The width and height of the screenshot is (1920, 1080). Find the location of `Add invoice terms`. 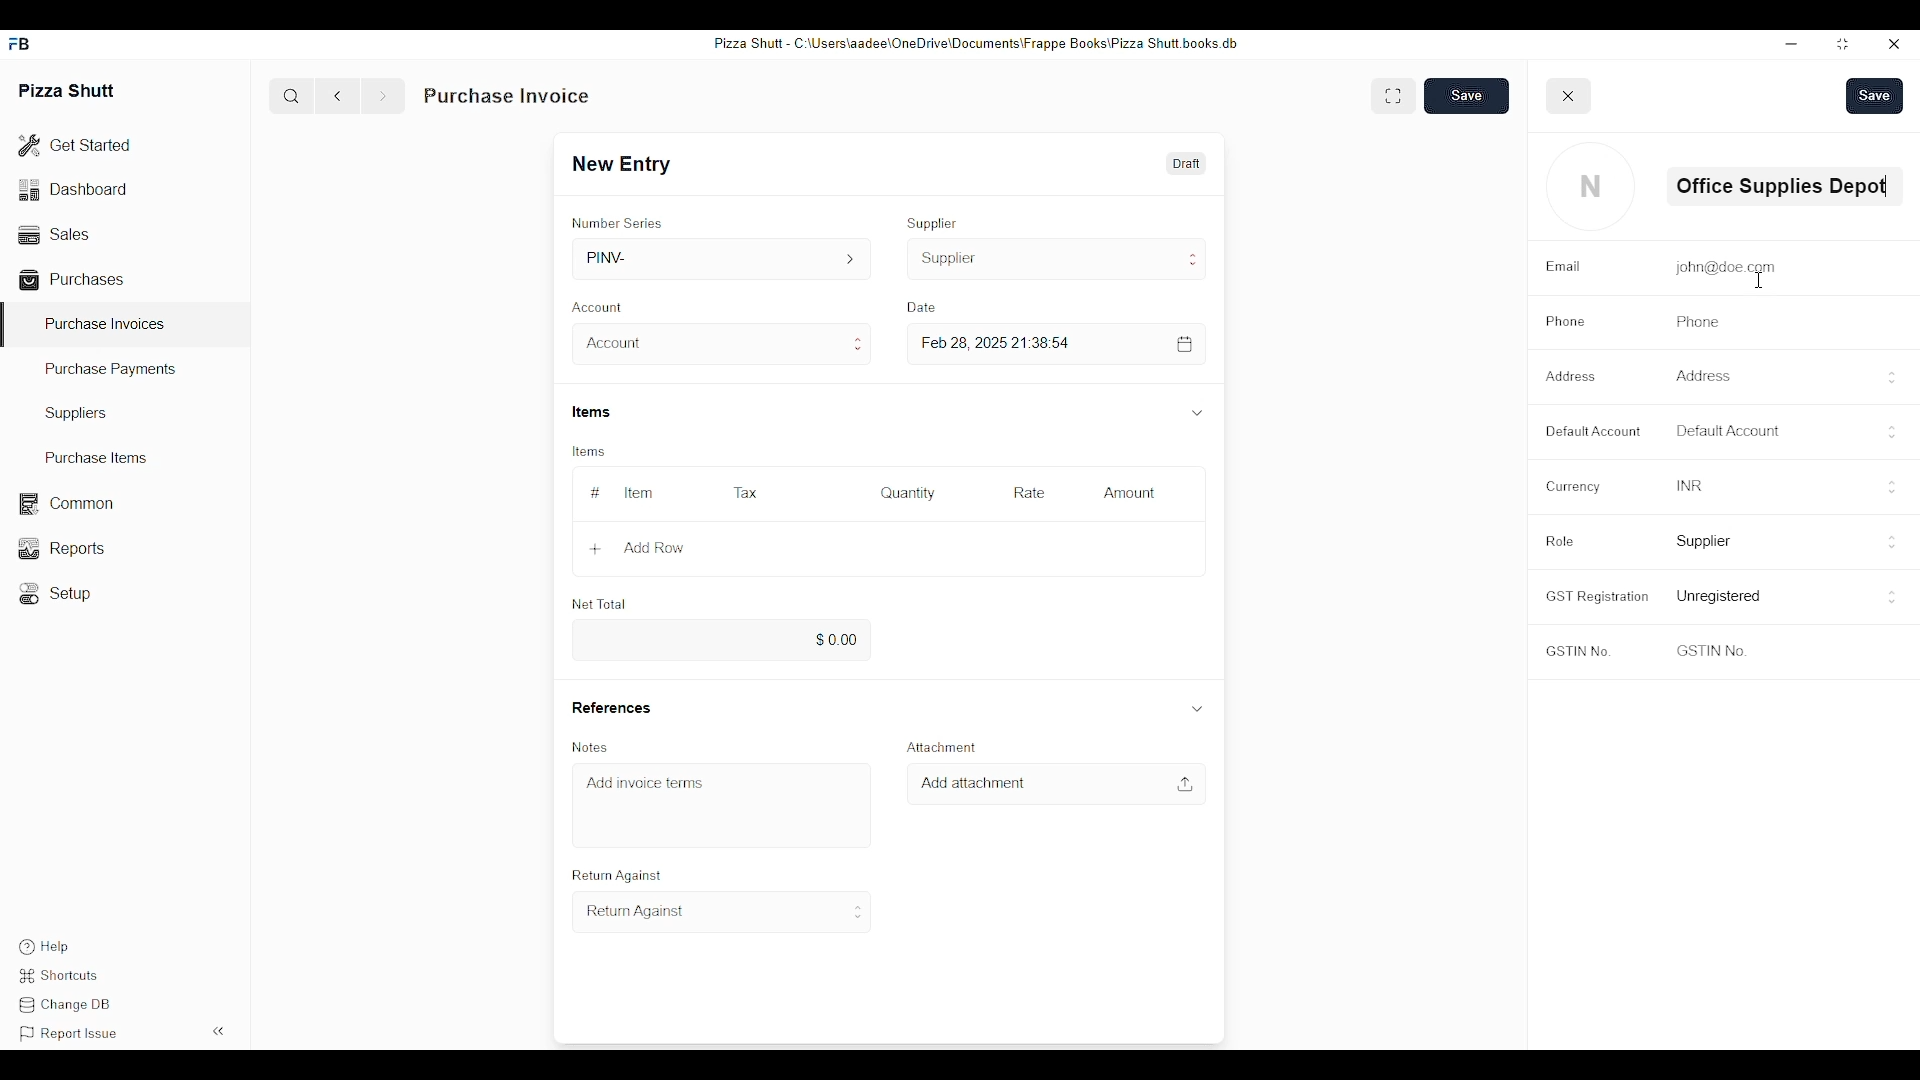

Add invoice terms is located at coordinates (646, 782).